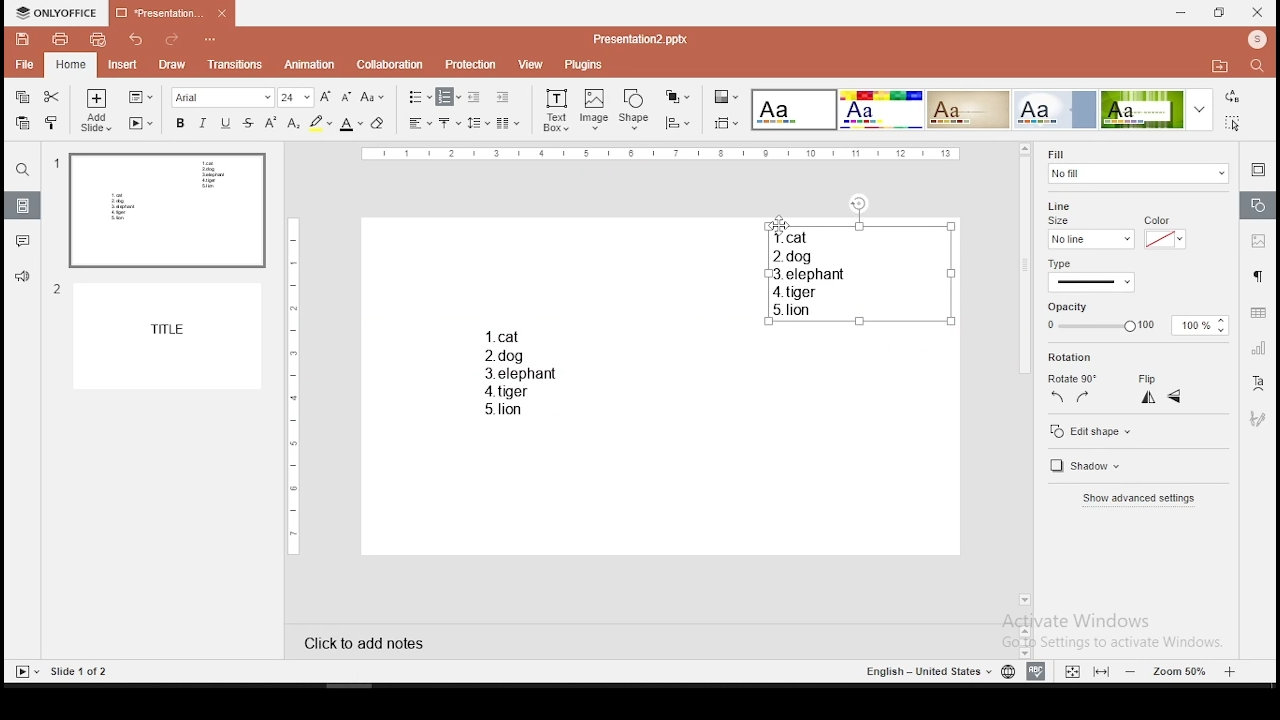  I want to click on undo, so click(137, 40).